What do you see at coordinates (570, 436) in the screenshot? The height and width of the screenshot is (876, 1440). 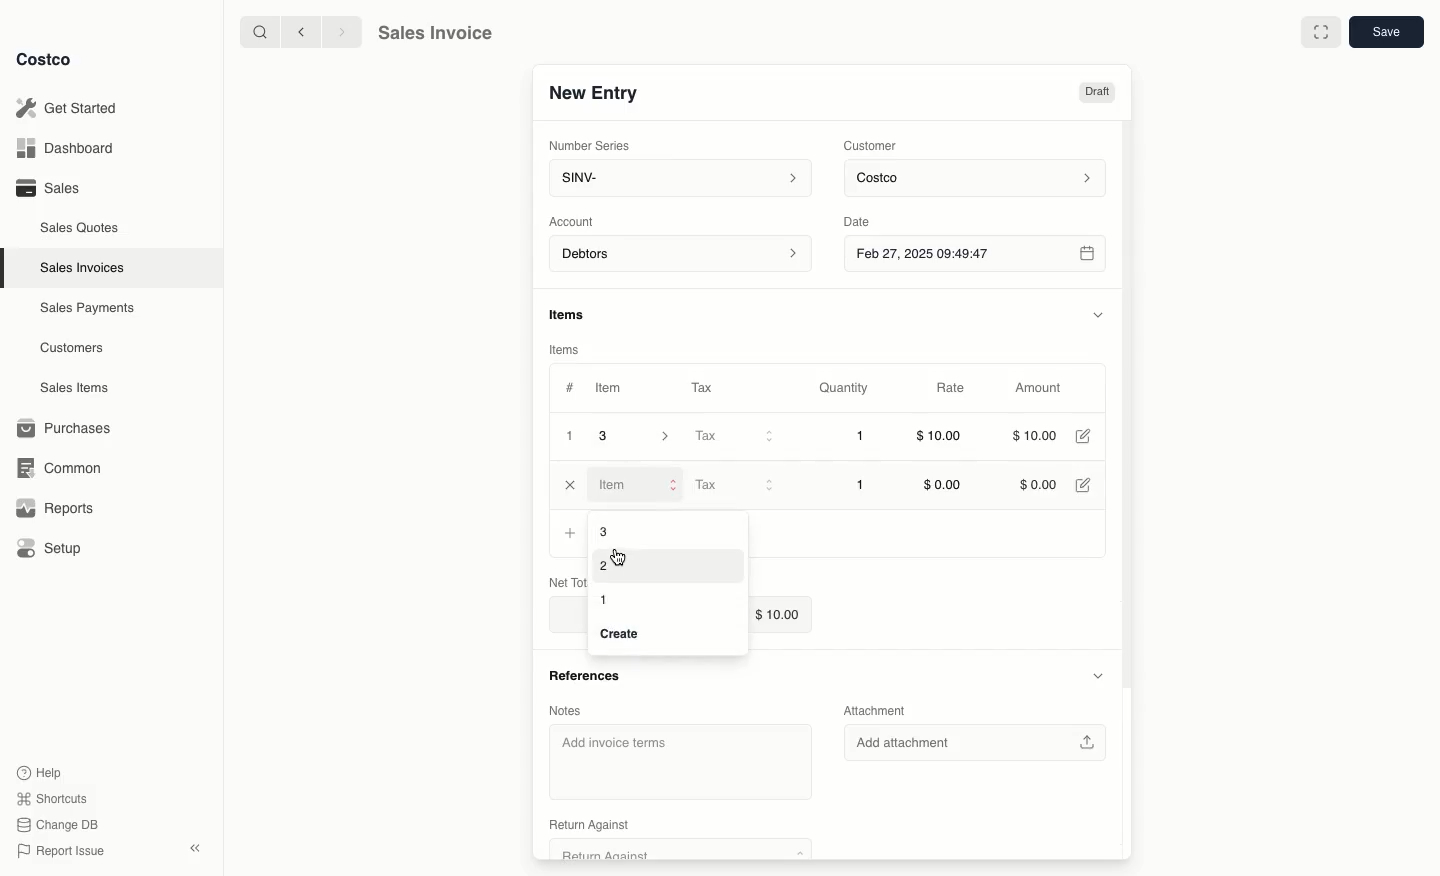 I see `1` at bounding box center [570, 436].